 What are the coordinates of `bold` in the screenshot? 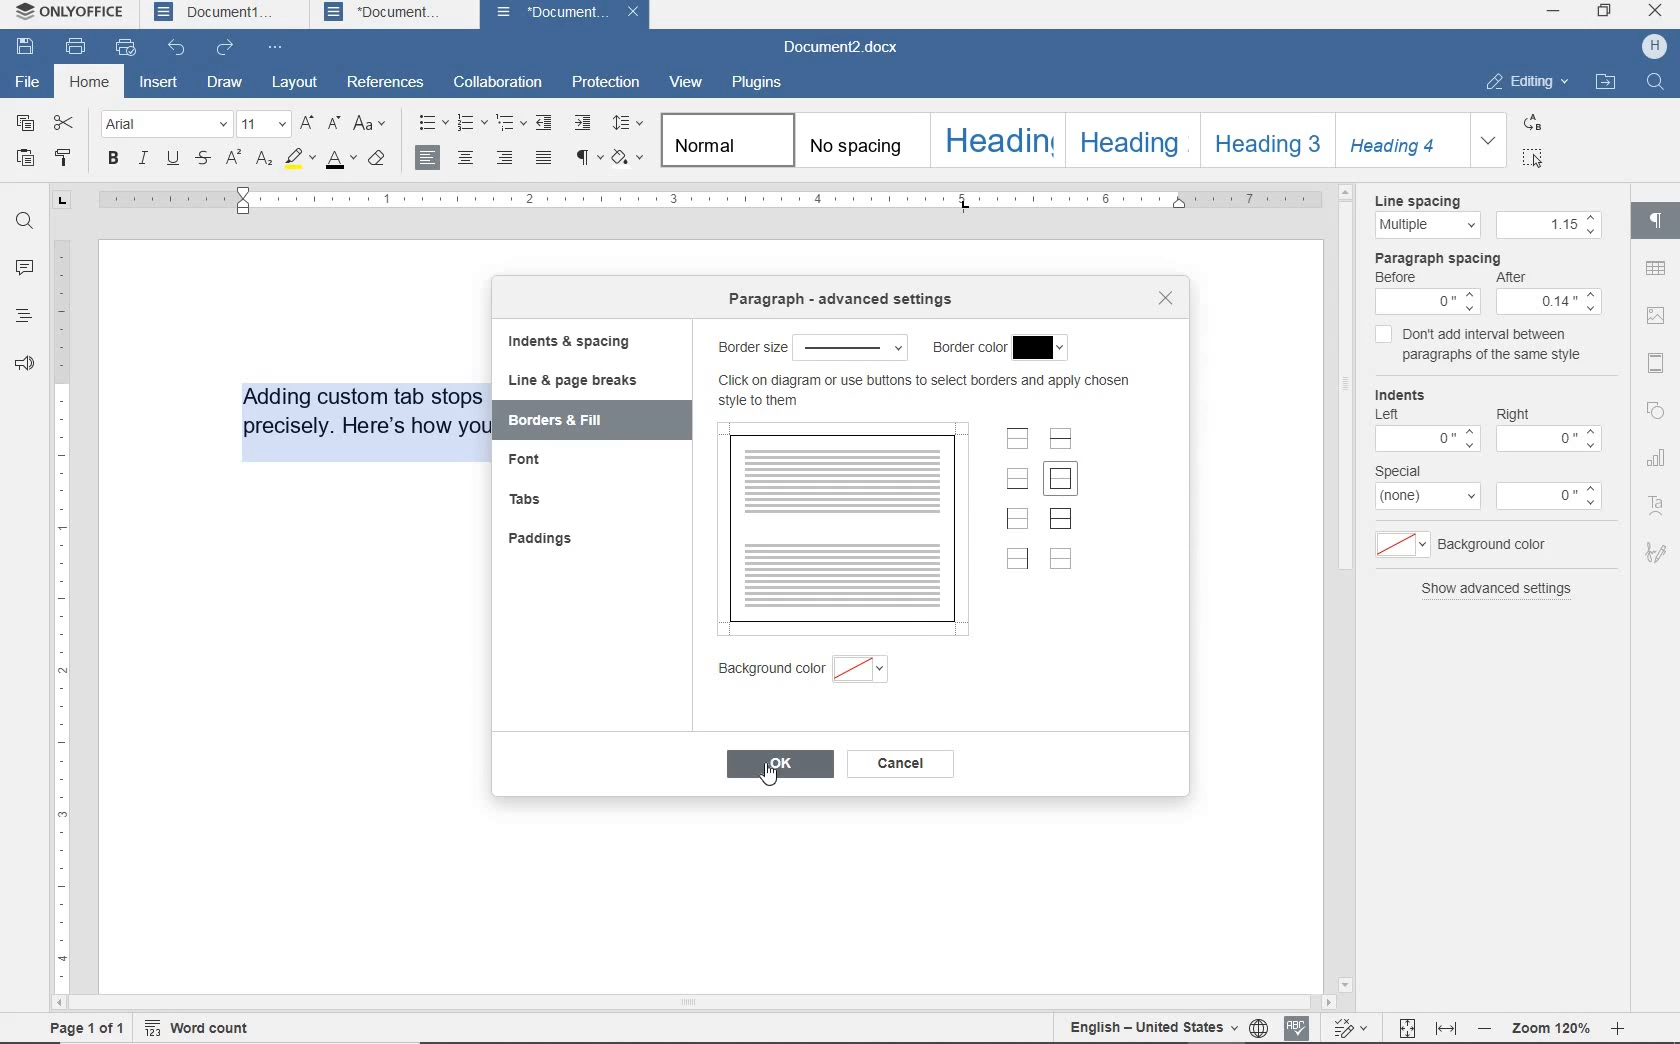 It's located at (114, 160).